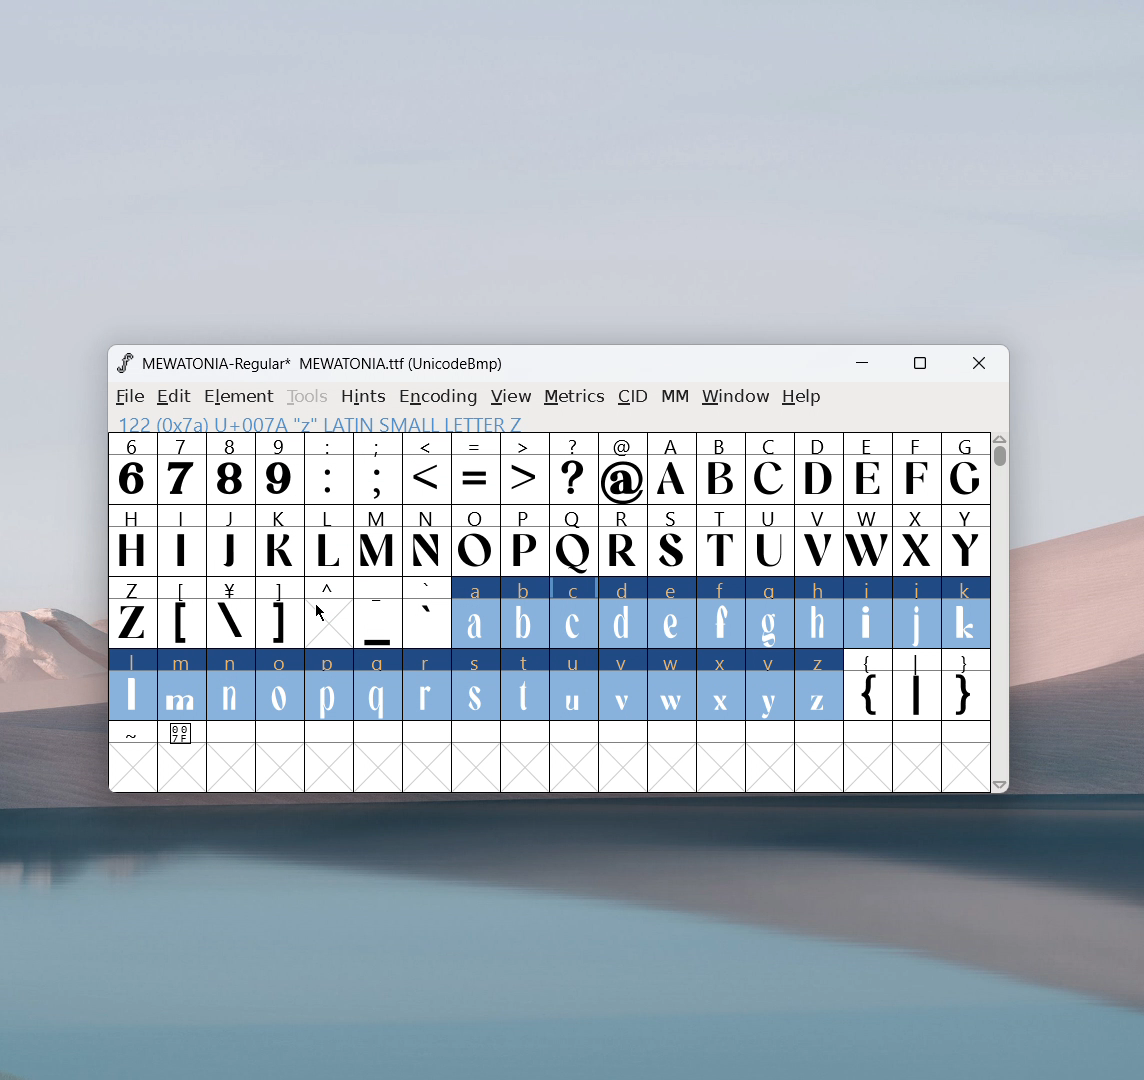  What do you see at coordinates (622, 613) in the screenshot?
I see `d` at bounding box center [622, 613].